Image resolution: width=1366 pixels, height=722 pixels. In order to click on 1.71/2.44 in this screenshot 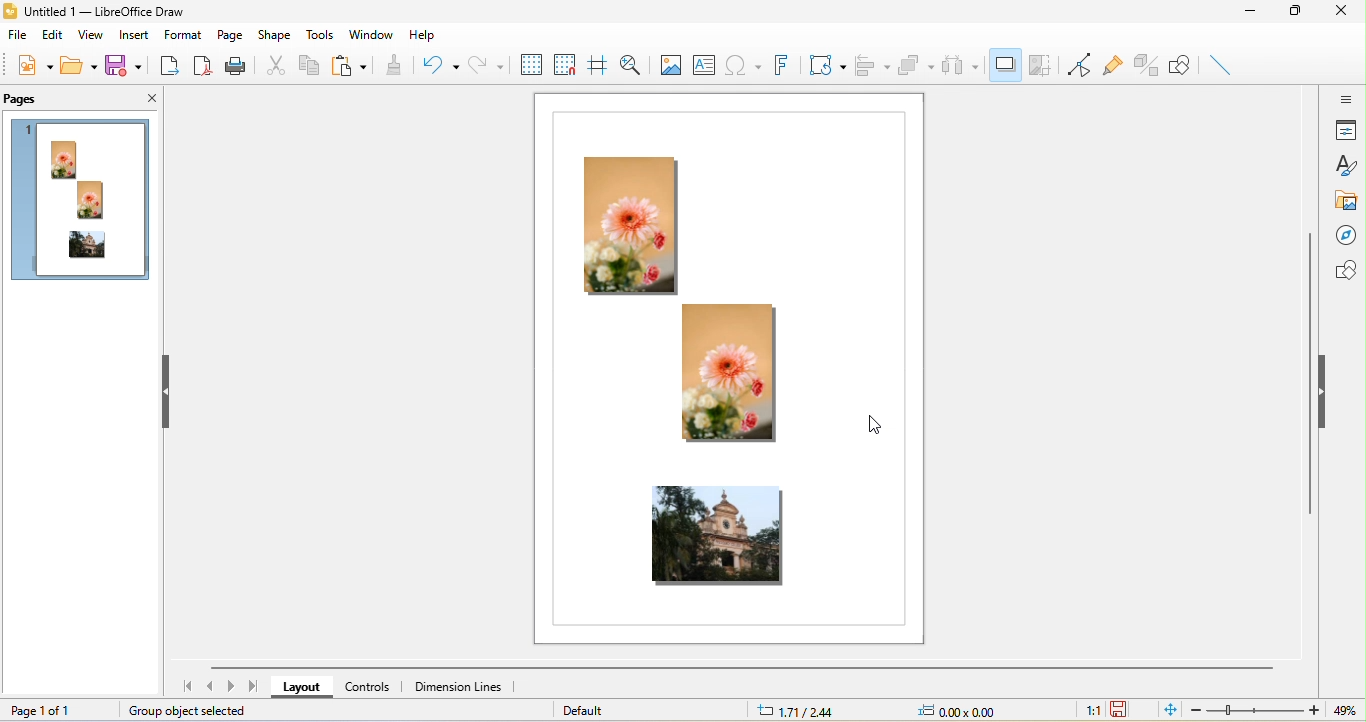, I will do `click(801, 711)`.